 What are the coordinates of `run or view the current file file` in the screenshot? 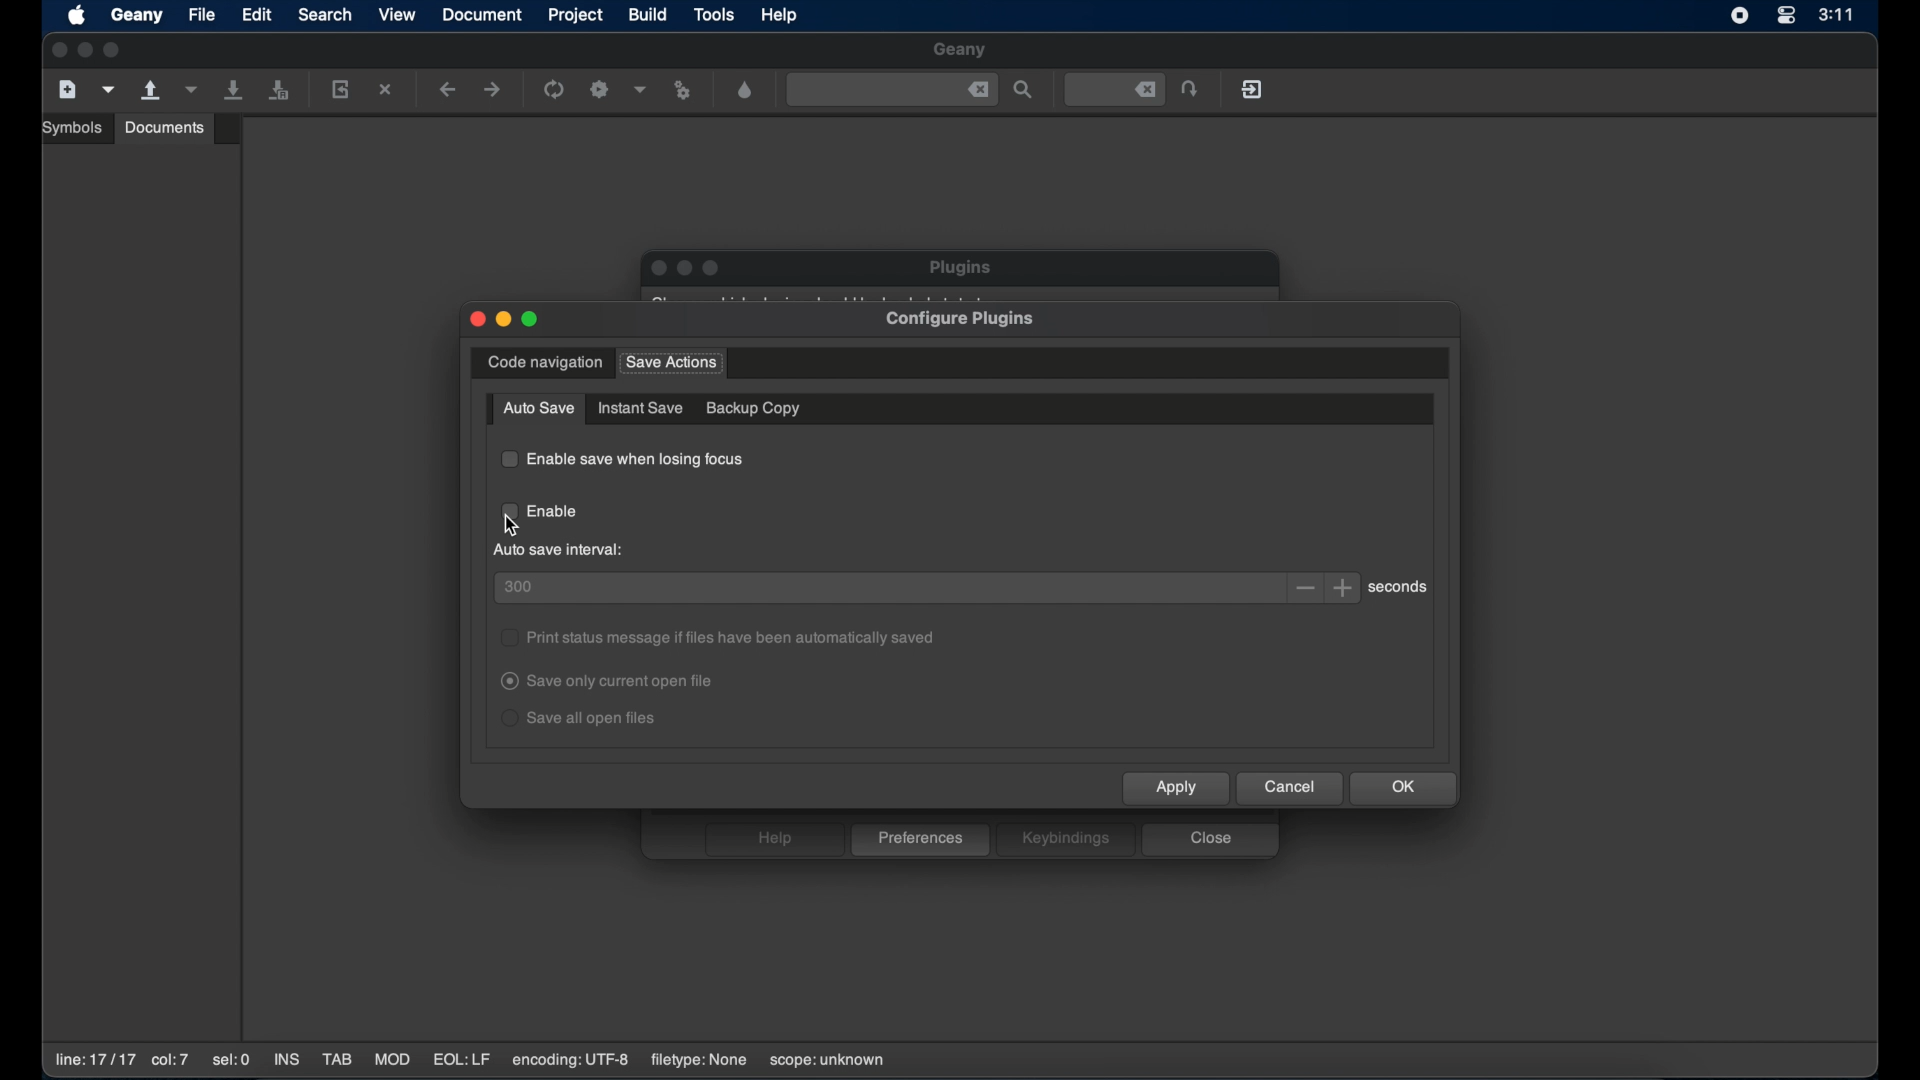 It's located at (686, 91).